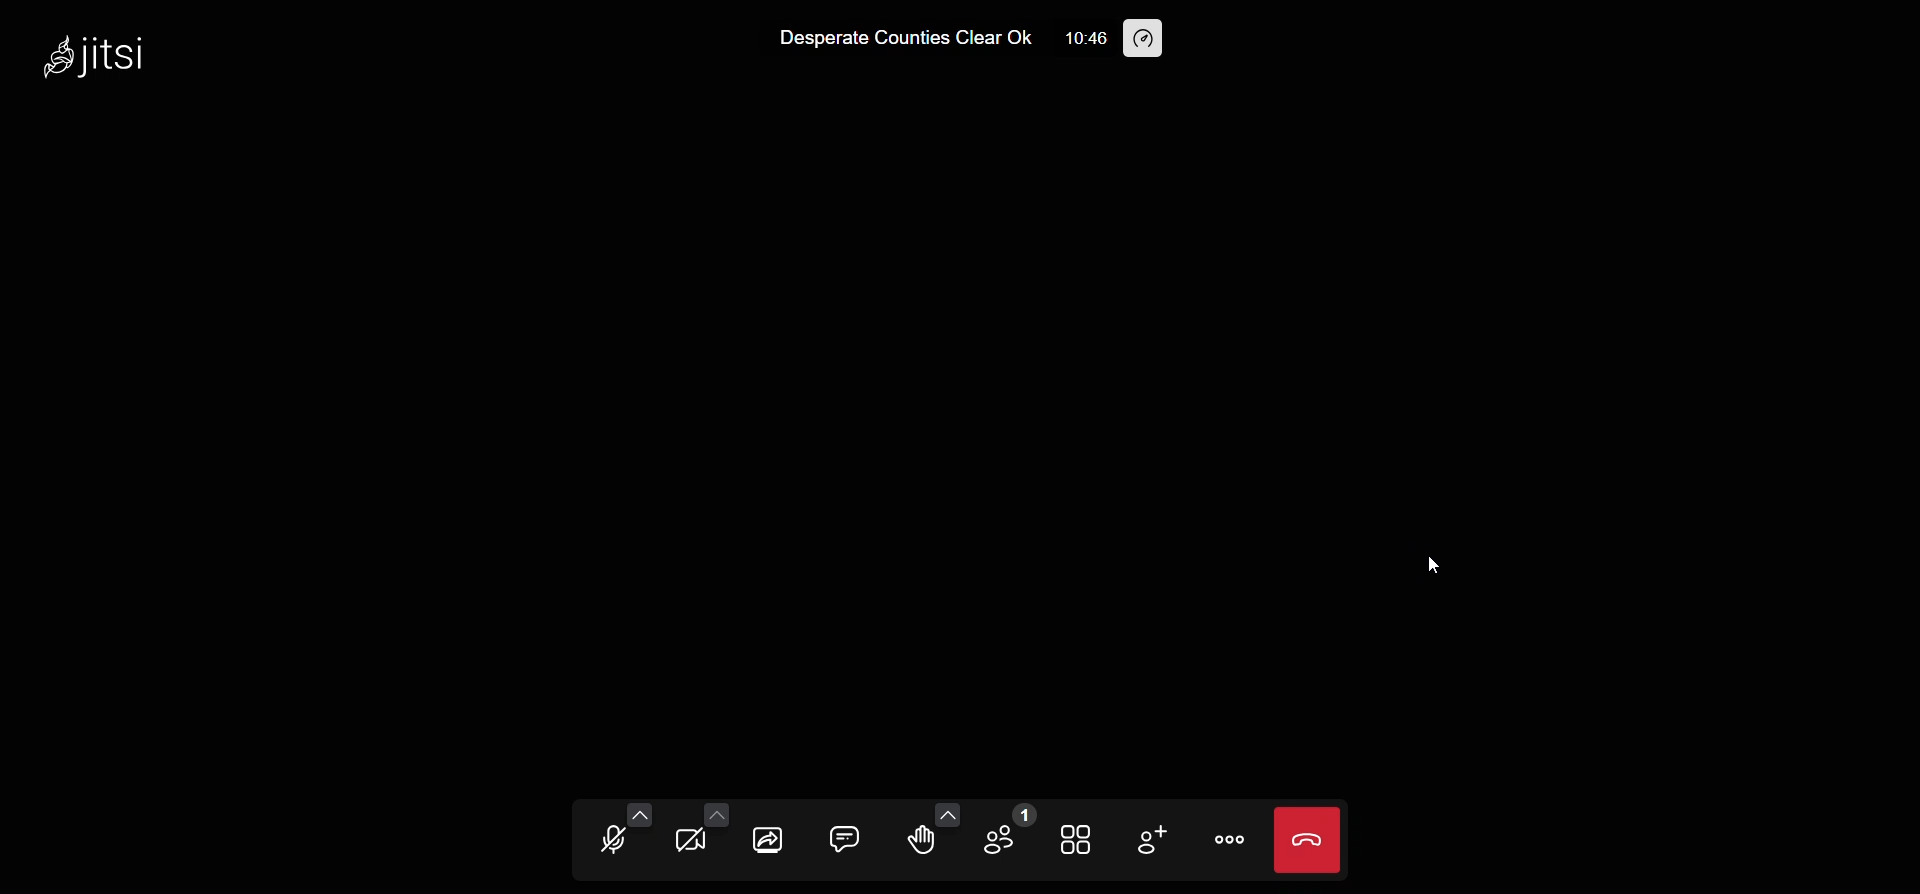  What do you see at coordinates (1226, 842) in the screenshot?
I see `more` at bounding box center [1226, 842].